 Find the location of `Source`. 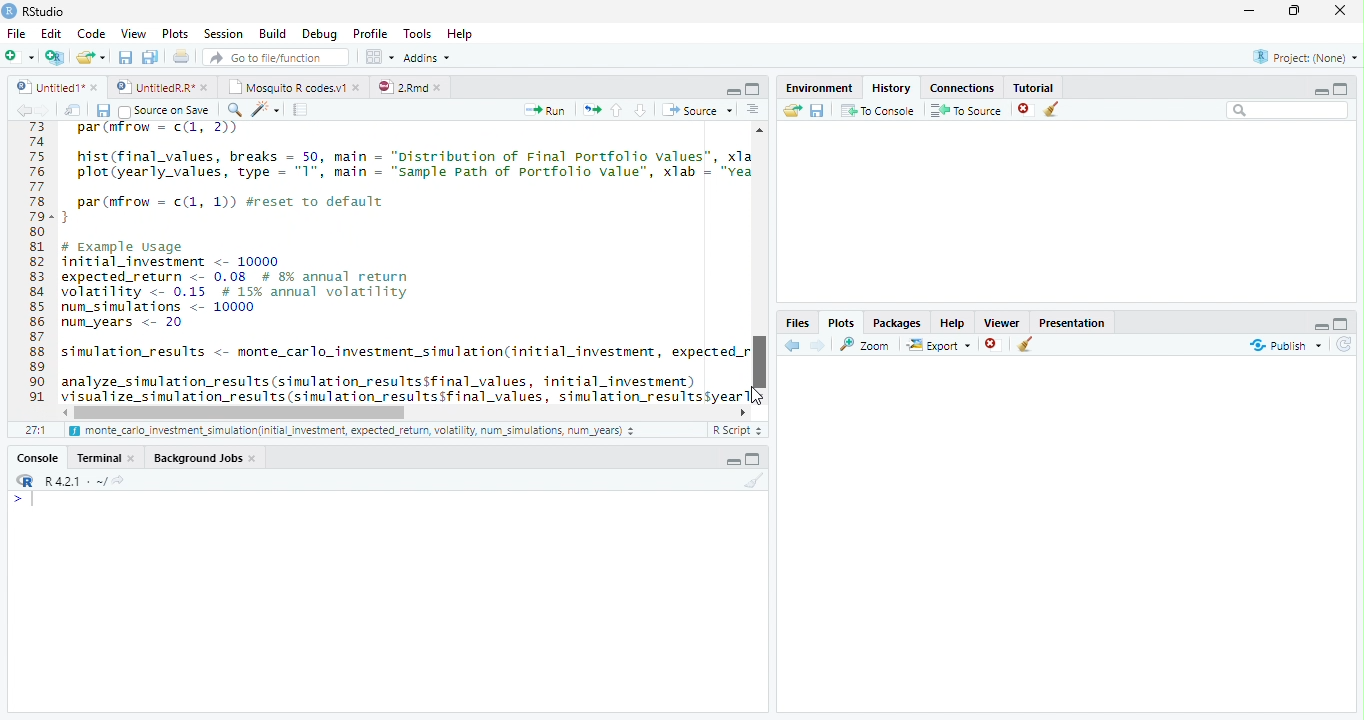

Source is located at coordinates (696, 109).